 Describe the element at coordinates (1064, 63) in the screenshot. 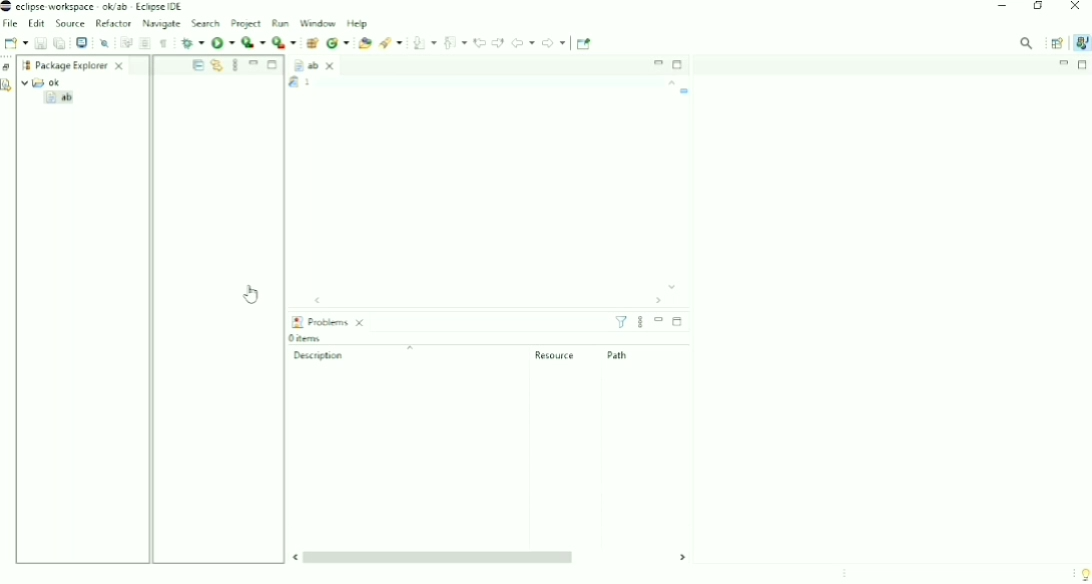

I see `Minimize` at that location.